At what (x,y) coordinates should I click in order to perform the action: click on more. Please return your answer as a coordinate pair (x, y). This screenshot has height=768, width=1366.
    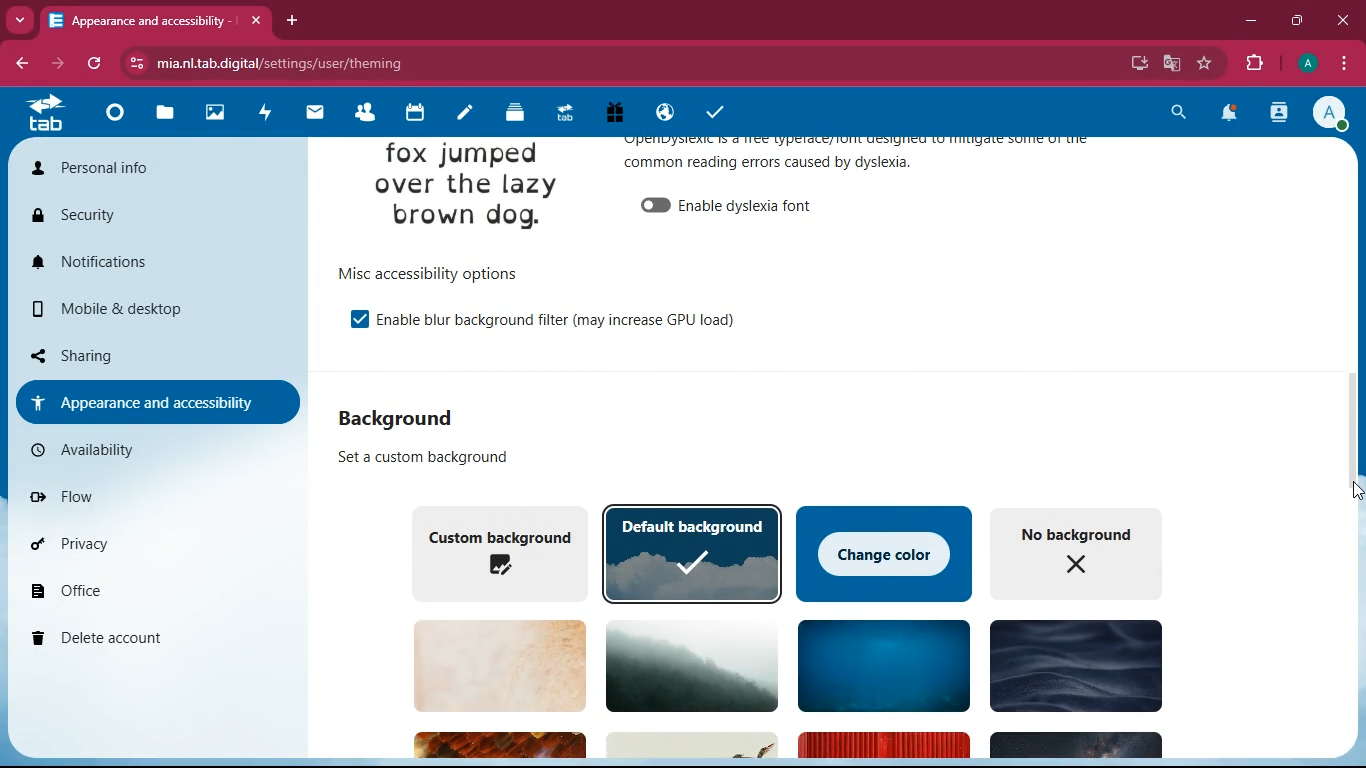
    Looking at the image, I should click on (20, 20).